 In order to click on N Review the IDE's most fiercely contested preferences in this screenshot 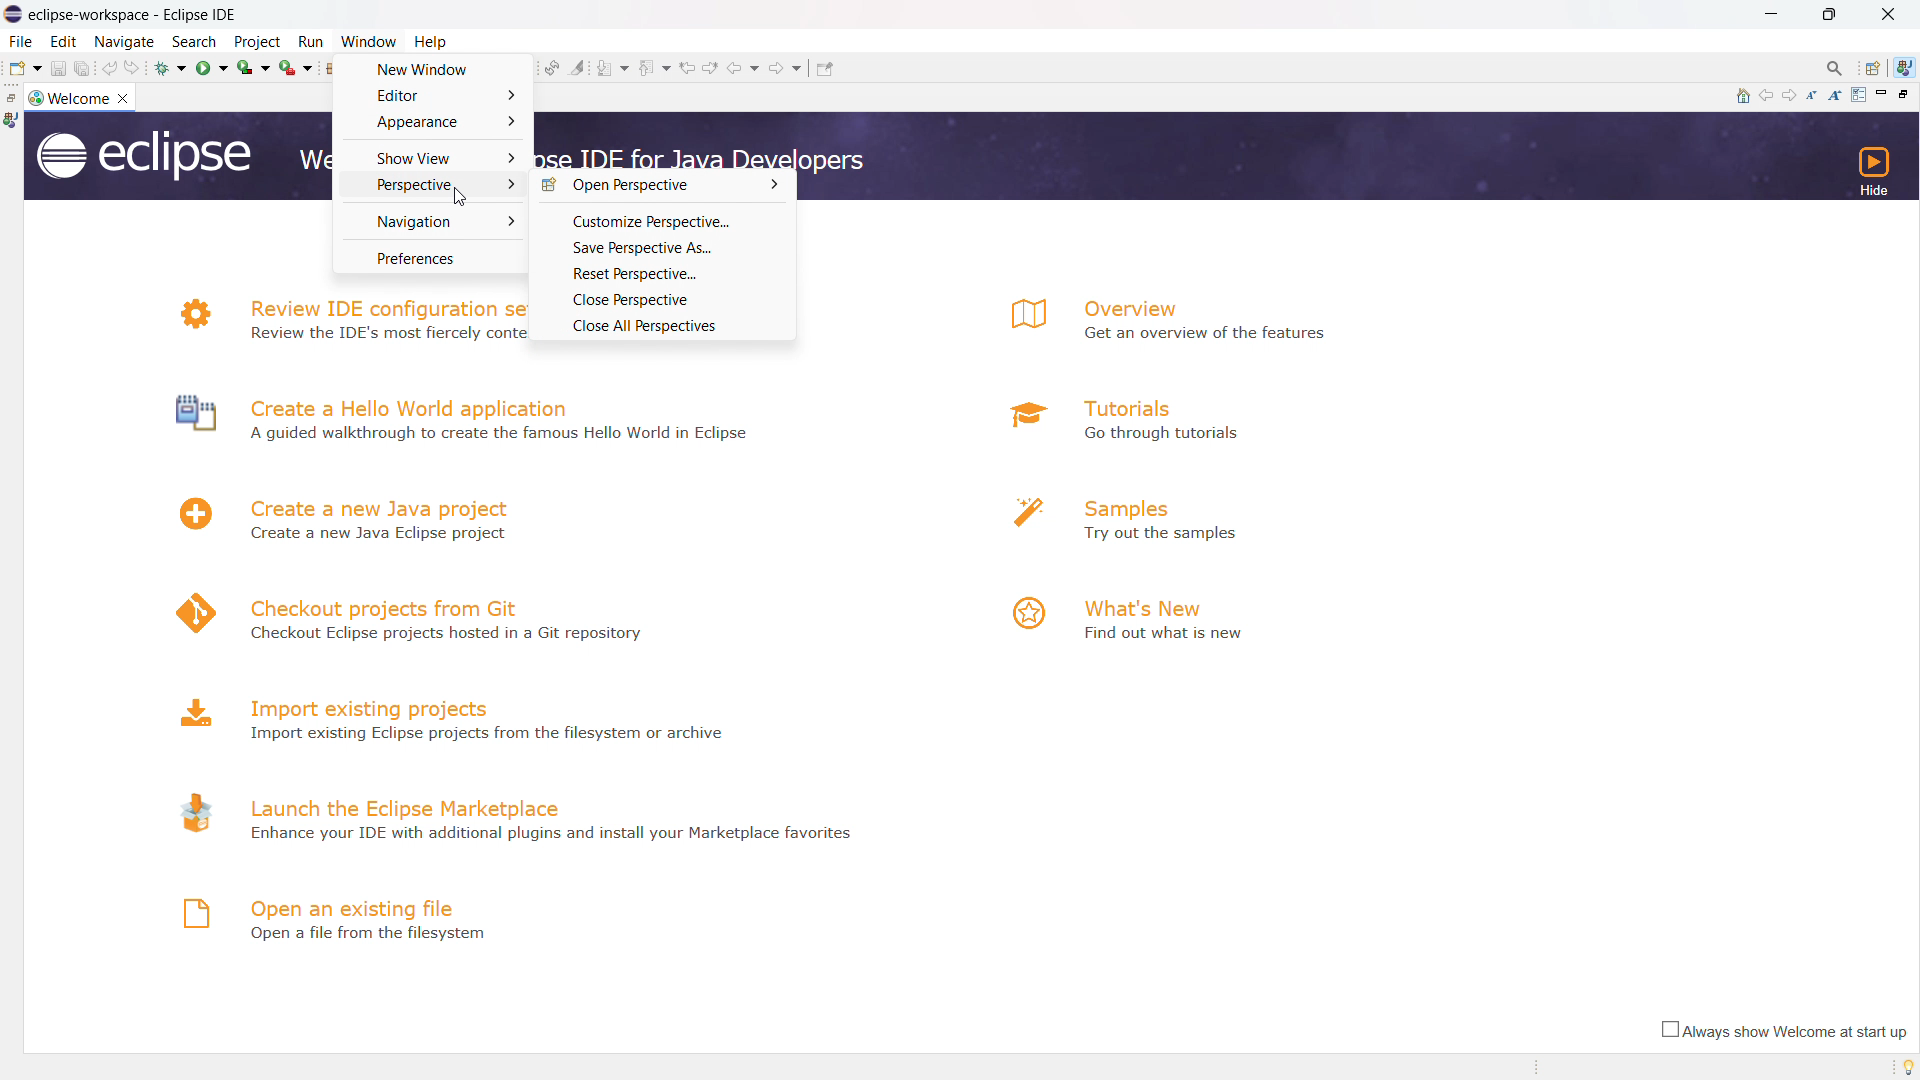, I will do `click(384, 337)`.